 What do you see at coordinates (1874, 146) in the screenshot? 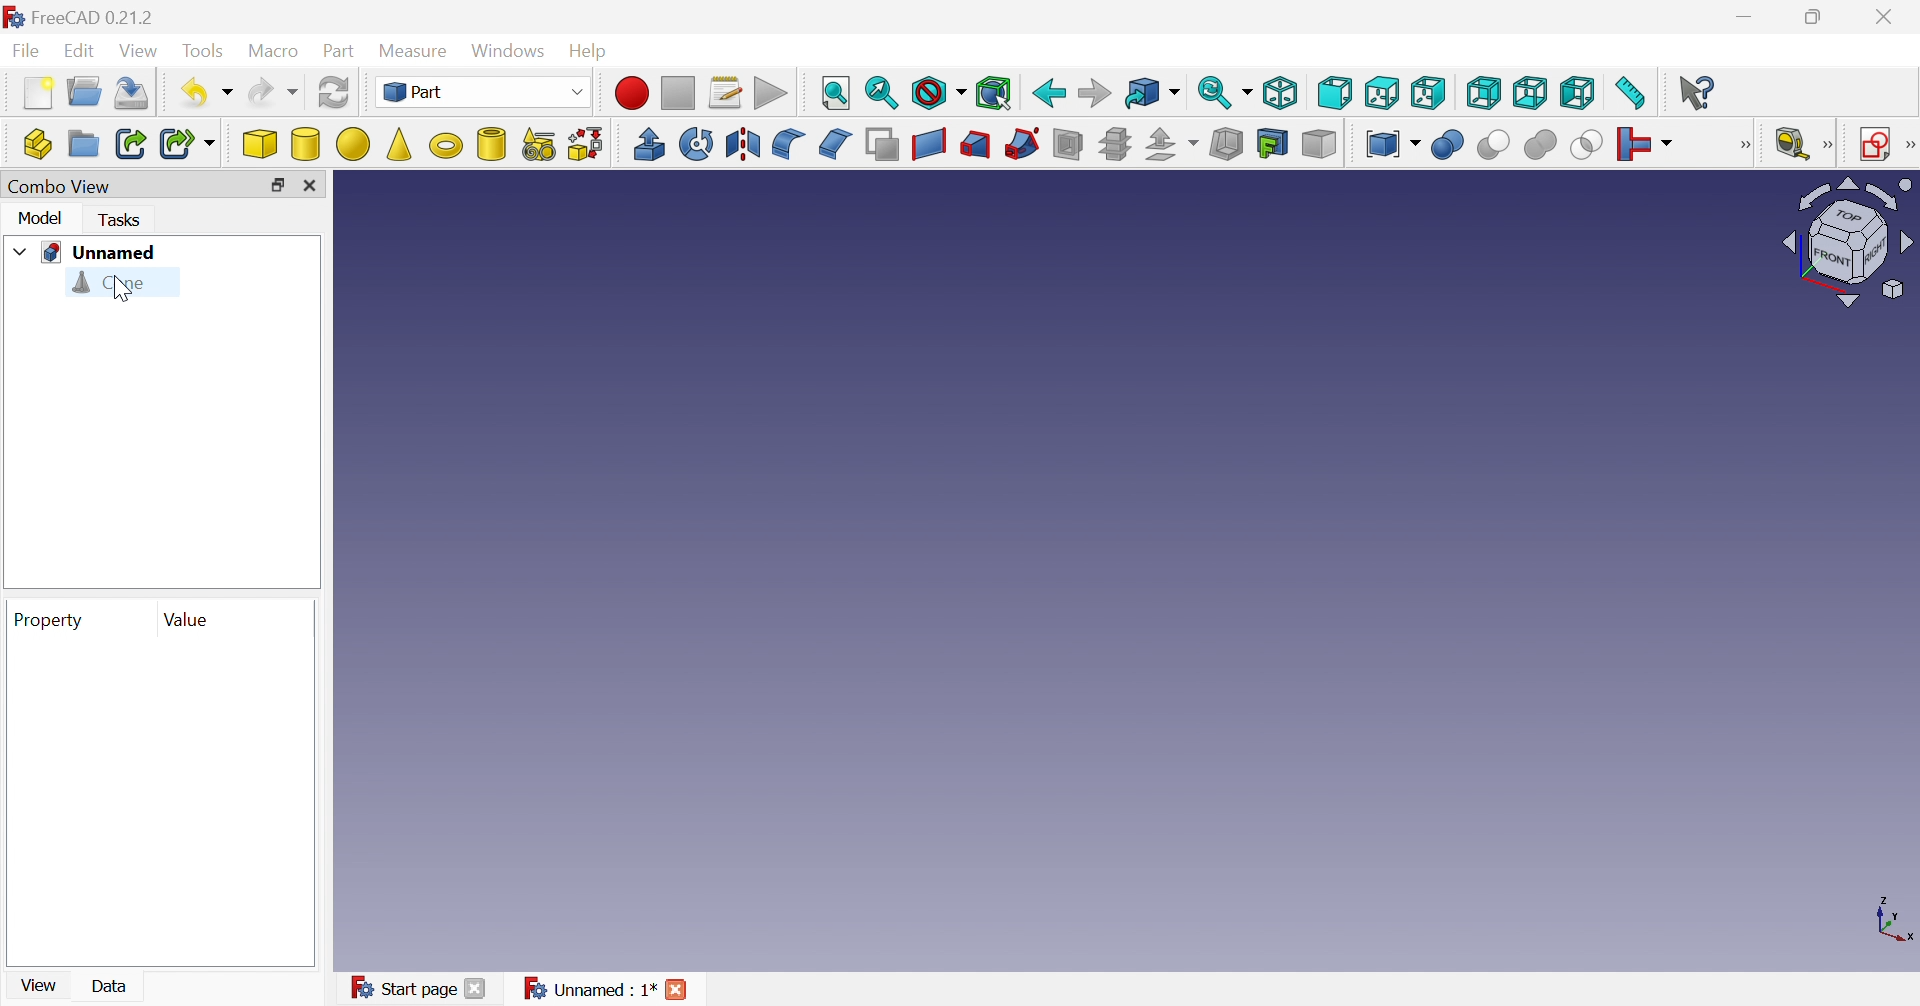
I see `Create sketch` at bounding box center [1874, 146].